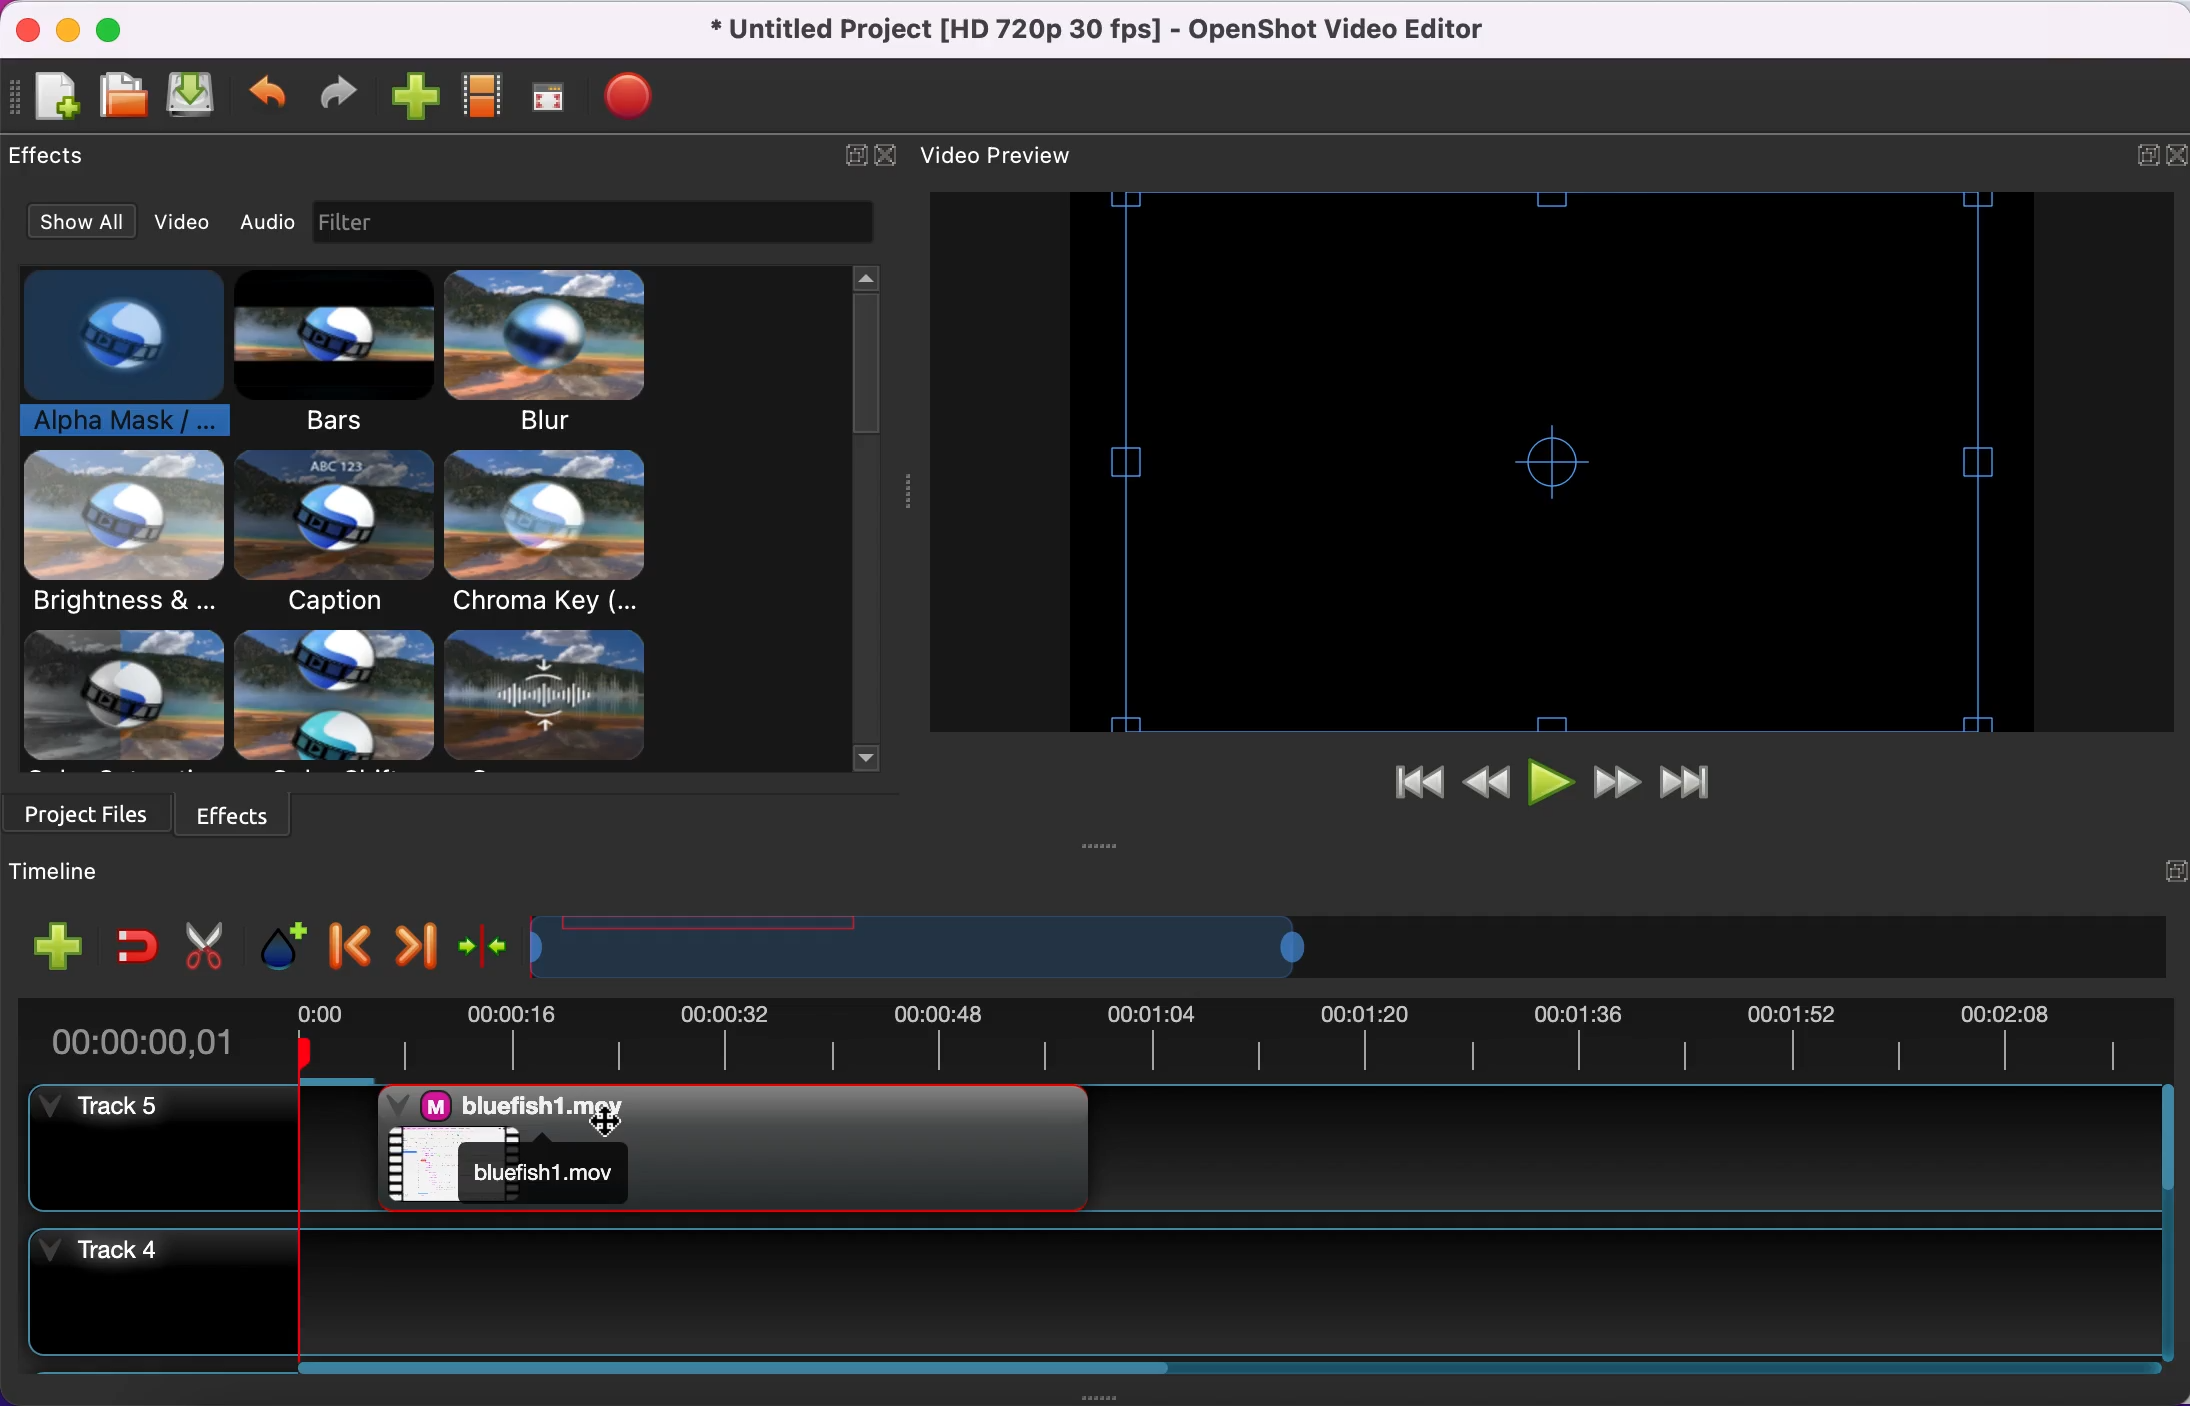 Image resolution: width=2190 pixels, height=1406 pixels. What do you see at coordinates (55, 101) in the screenshot?
I see `add new file` at bounding box center [55, 101].